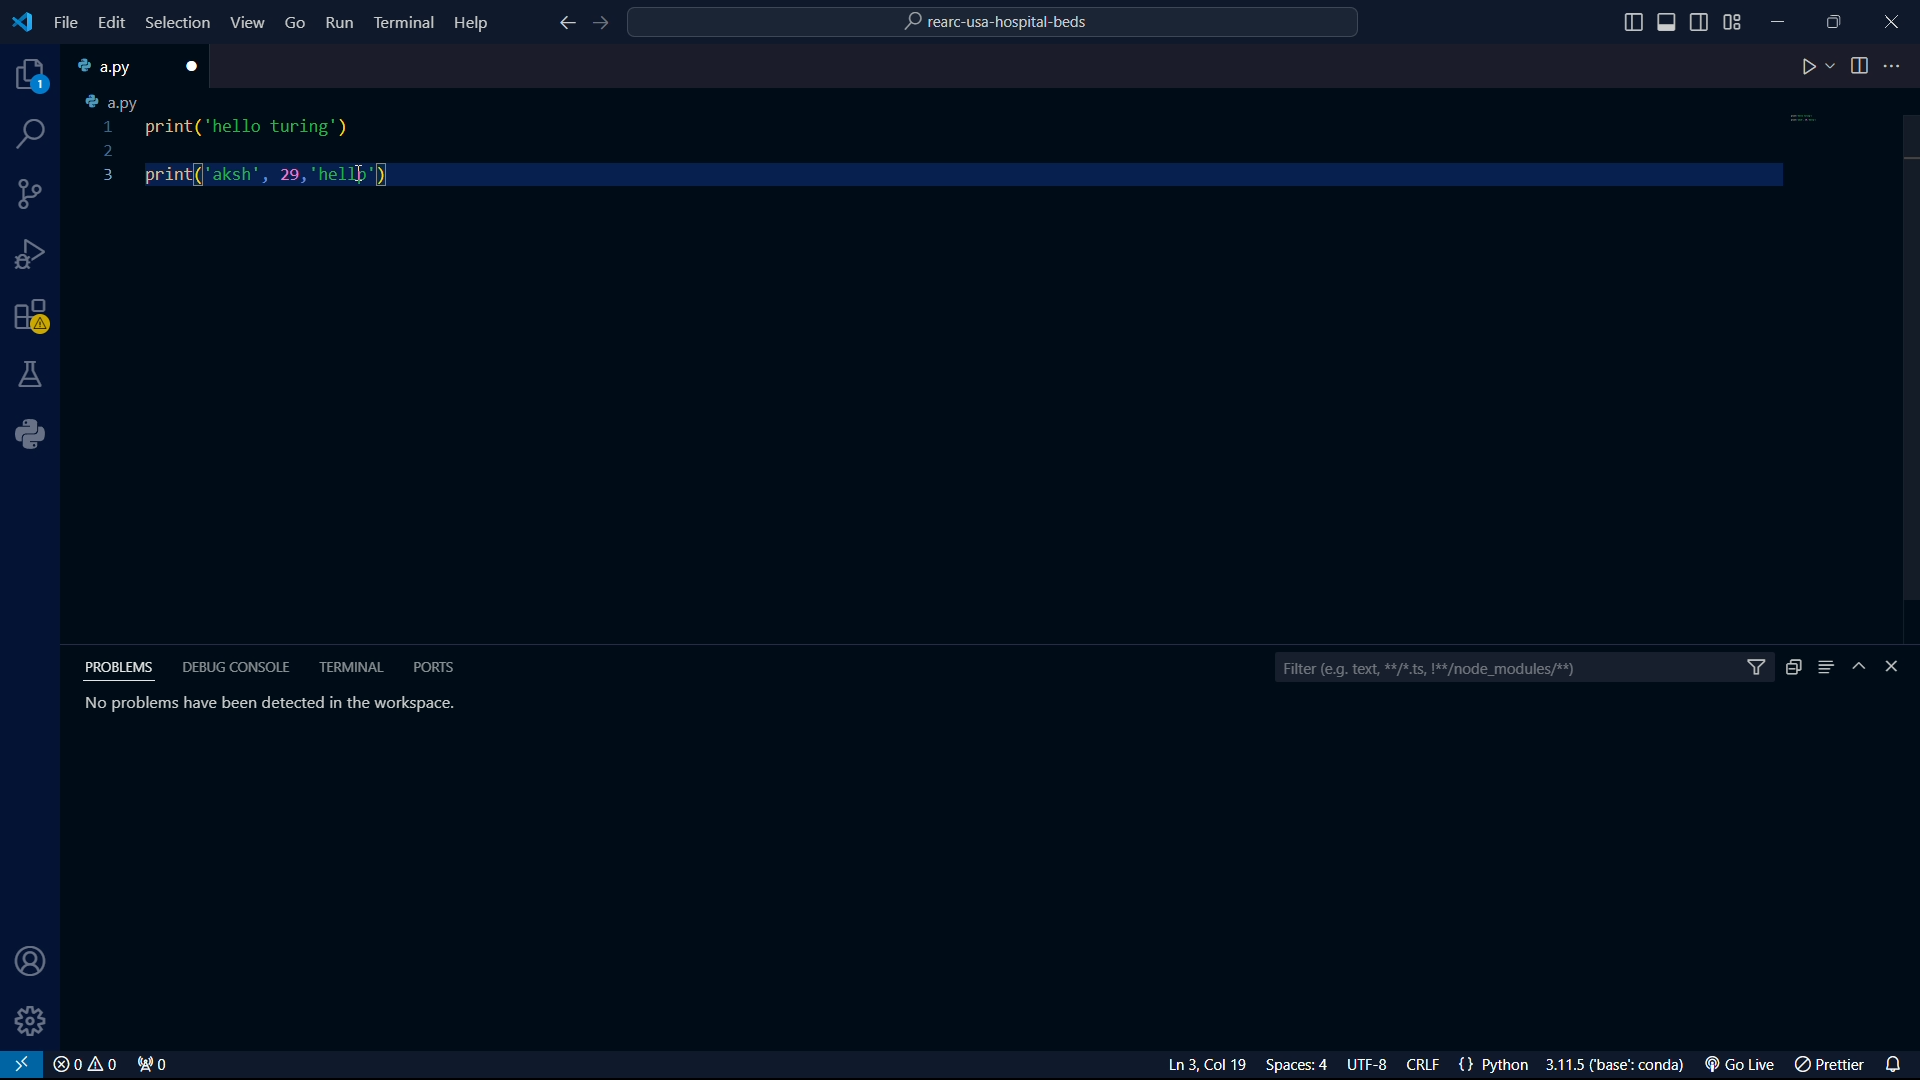 The image size is (1920, 1080). Describe the element at coordinates (32, 373) in the screenshot. I see `labs` at that location.